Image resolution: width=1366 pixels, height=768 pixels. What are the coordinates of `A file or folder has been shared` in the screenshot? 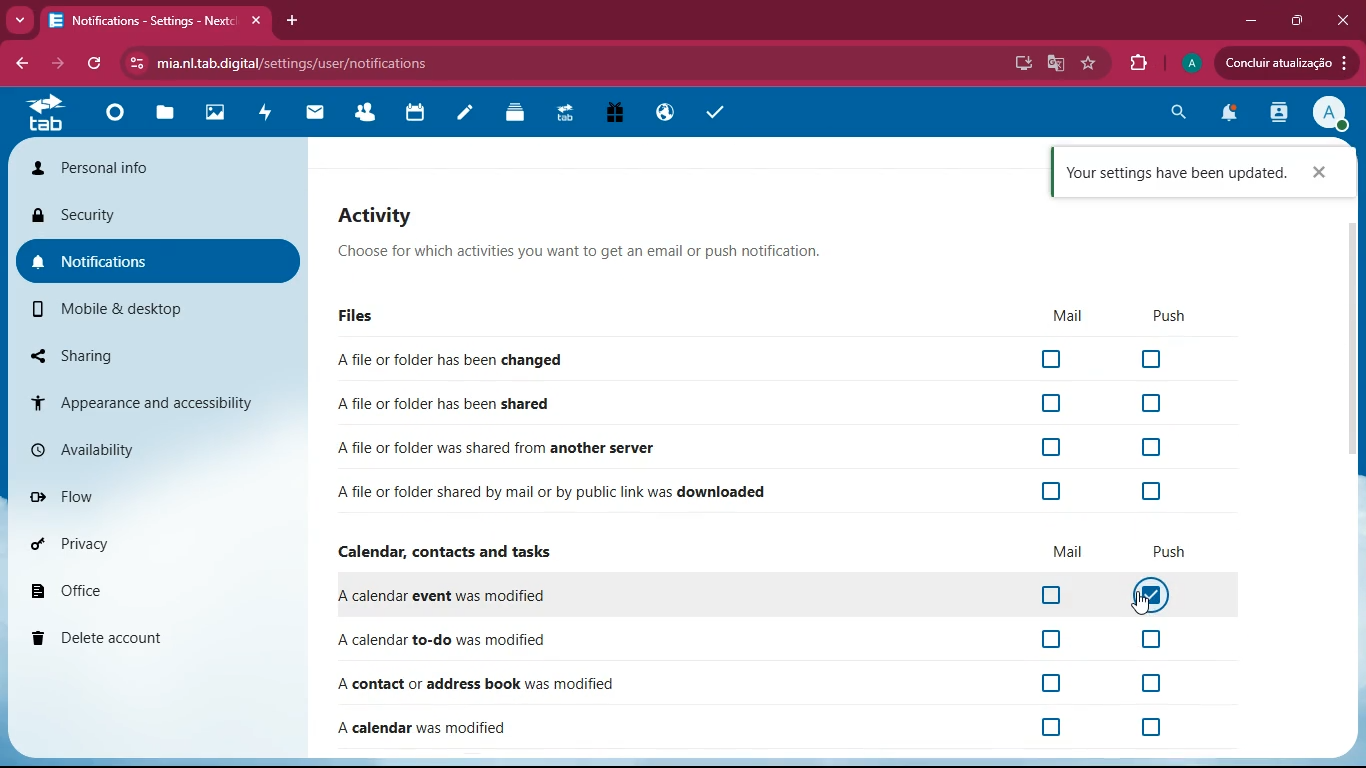 It's located at (441, 404).